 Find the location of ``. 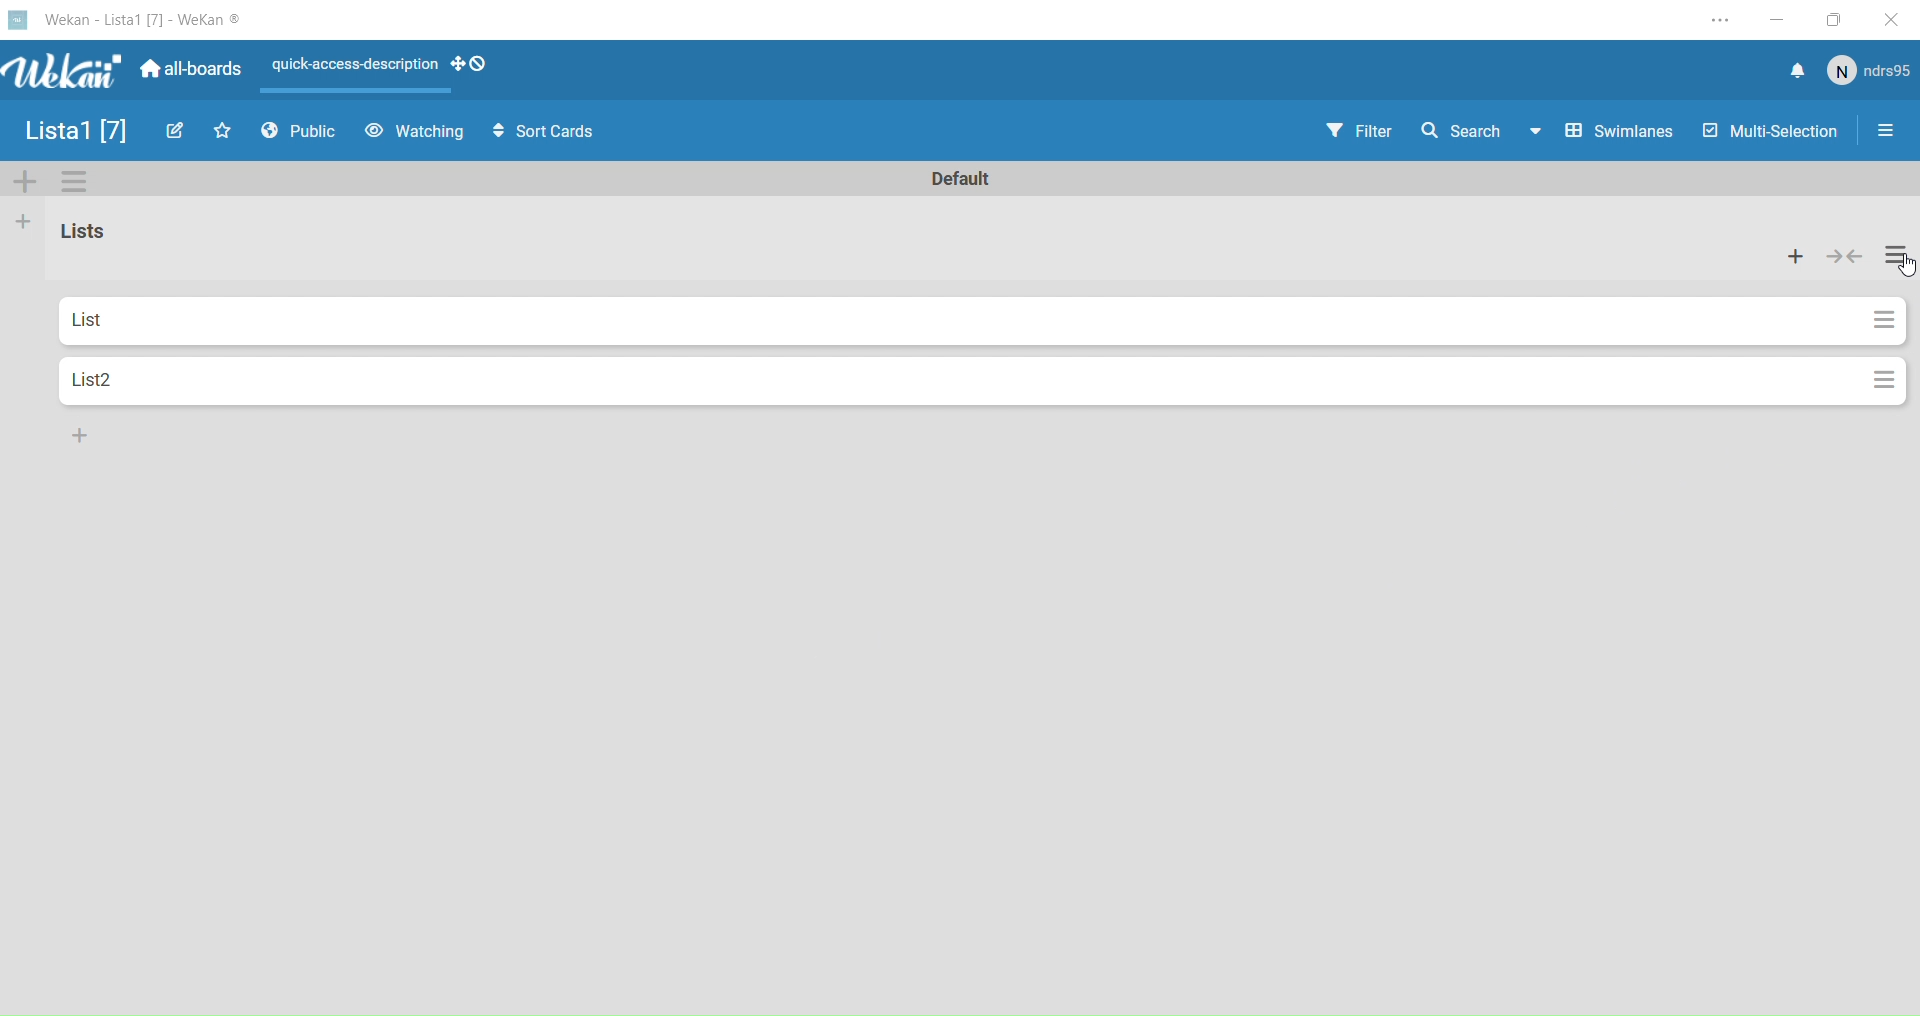

 is located at coordinates (958, 383).